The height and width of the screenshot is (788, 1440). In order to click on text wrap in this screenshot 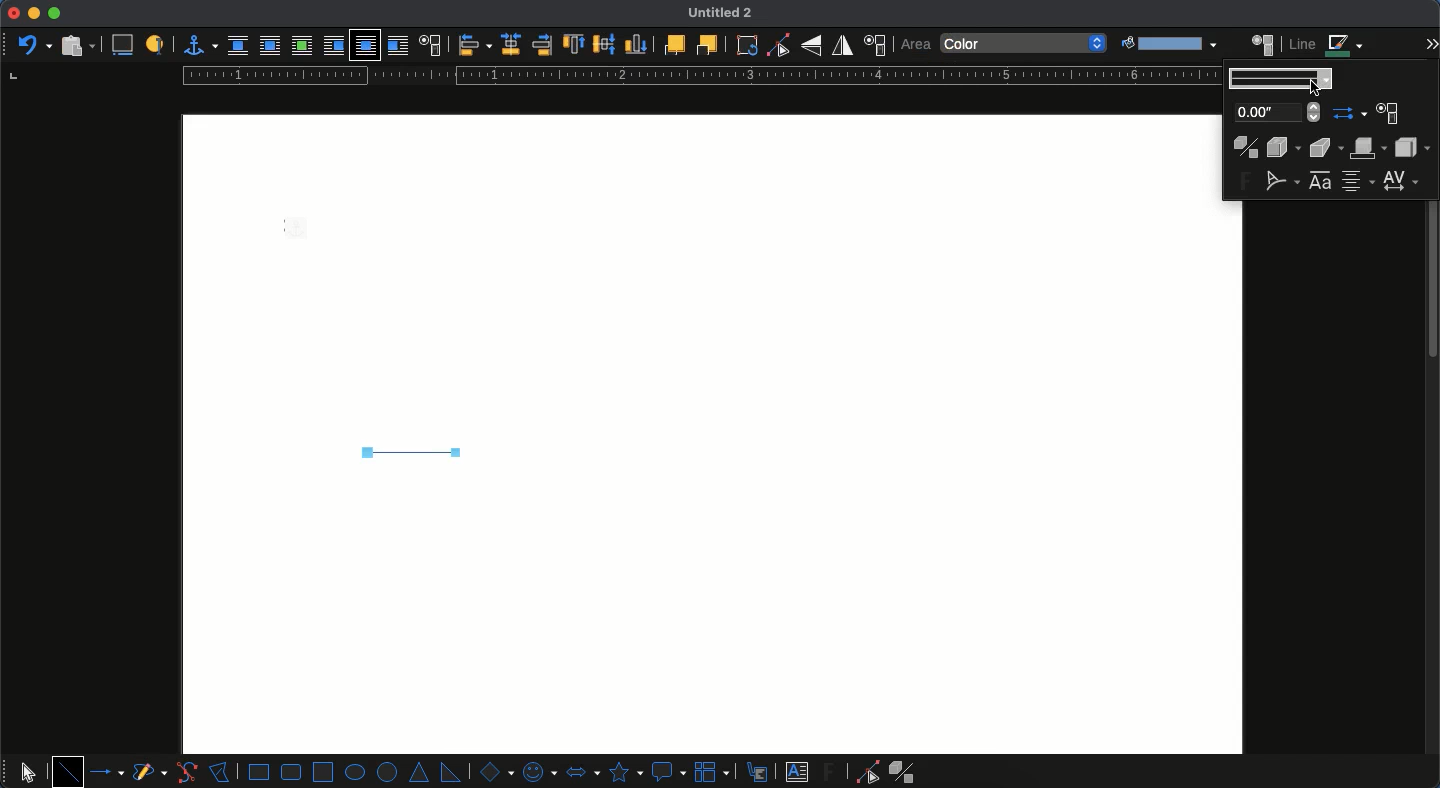, I will do `click(429, 44)`.